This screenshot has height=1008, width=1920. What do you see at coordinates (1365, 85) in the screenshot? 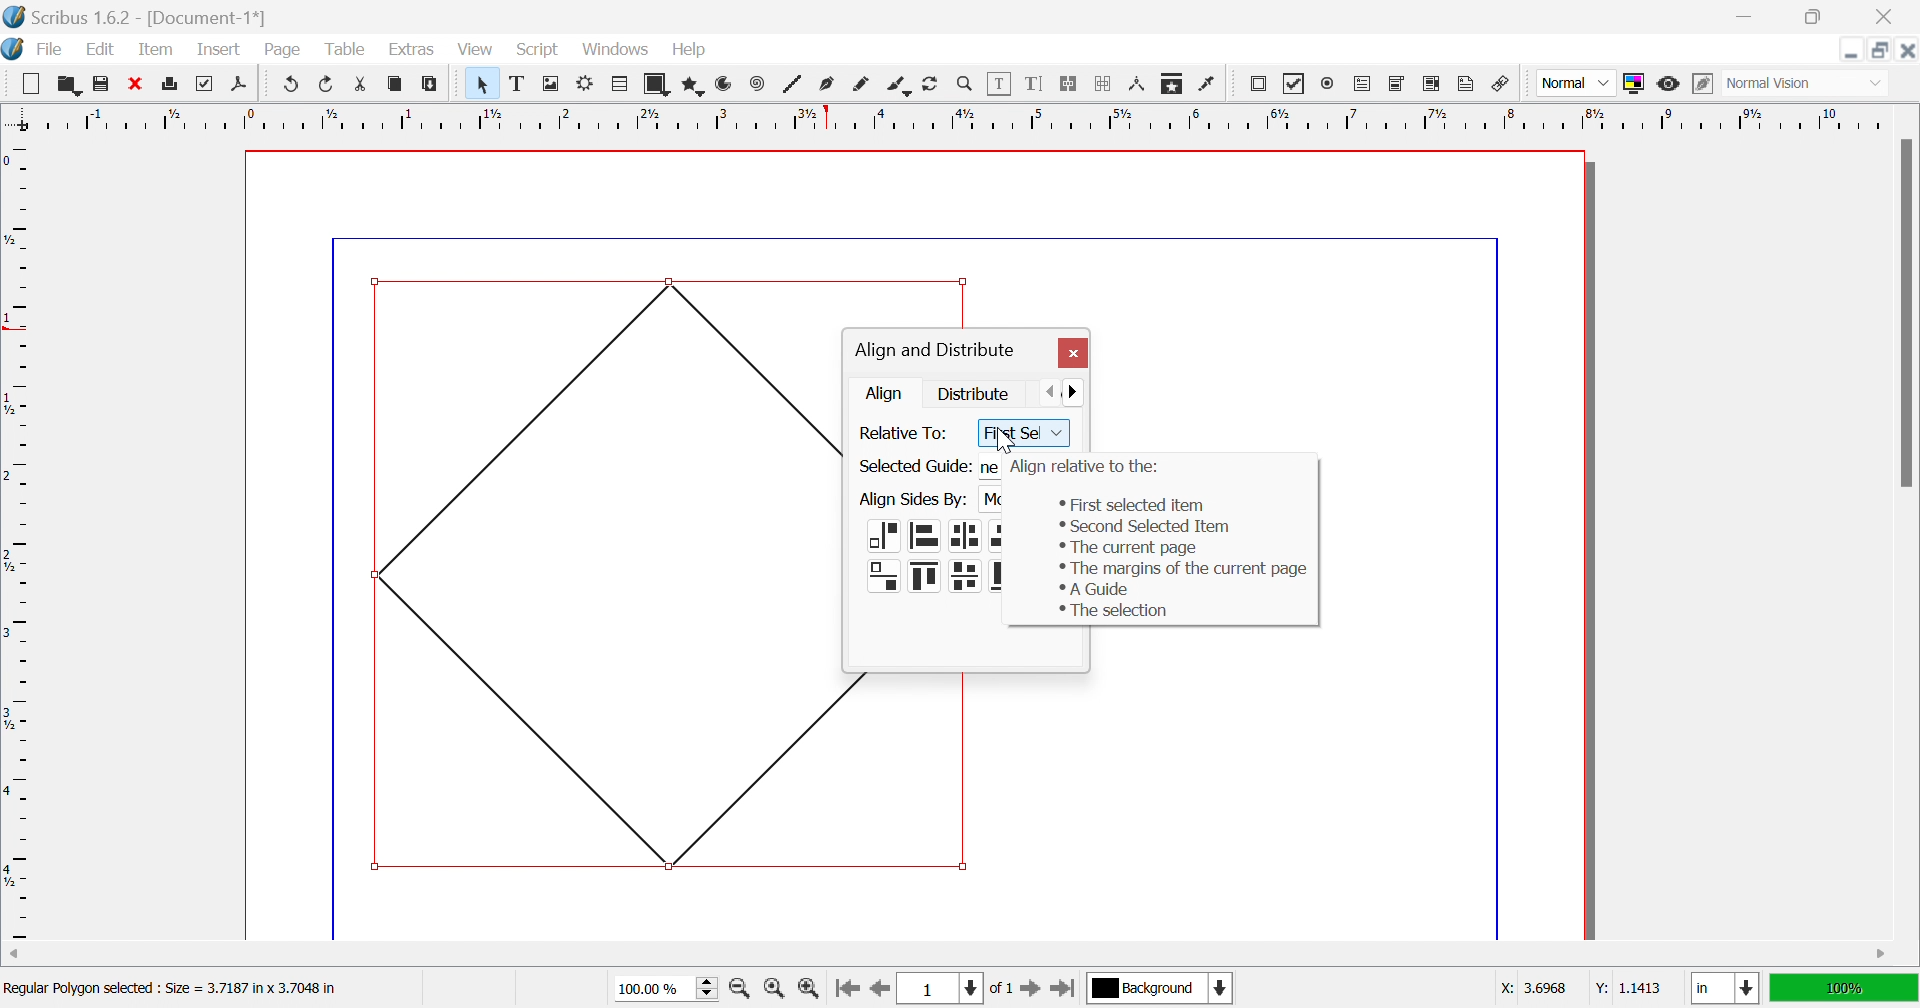
I see `PDF text field` at bounding box center [1365, 85].